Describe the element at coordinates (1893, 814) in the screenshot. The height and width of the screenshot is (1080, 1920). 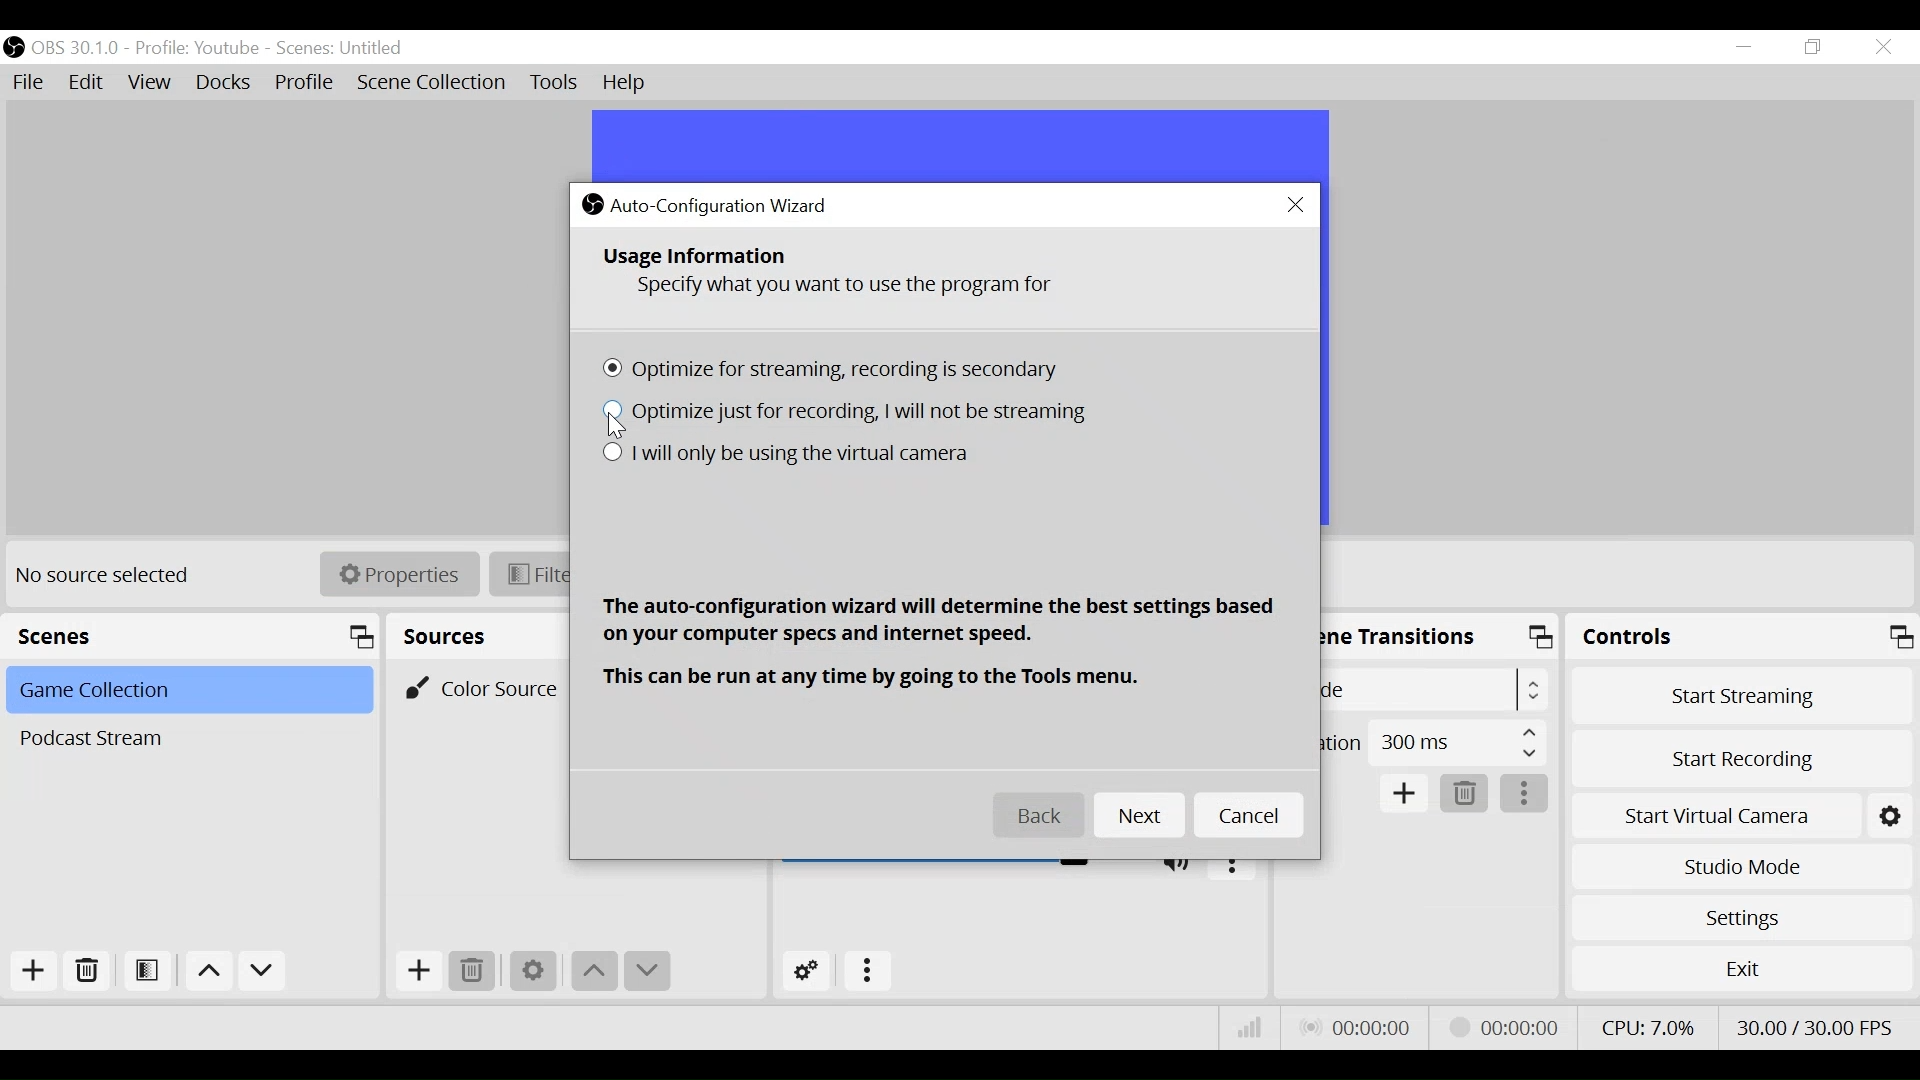
I see `settings` at that location.